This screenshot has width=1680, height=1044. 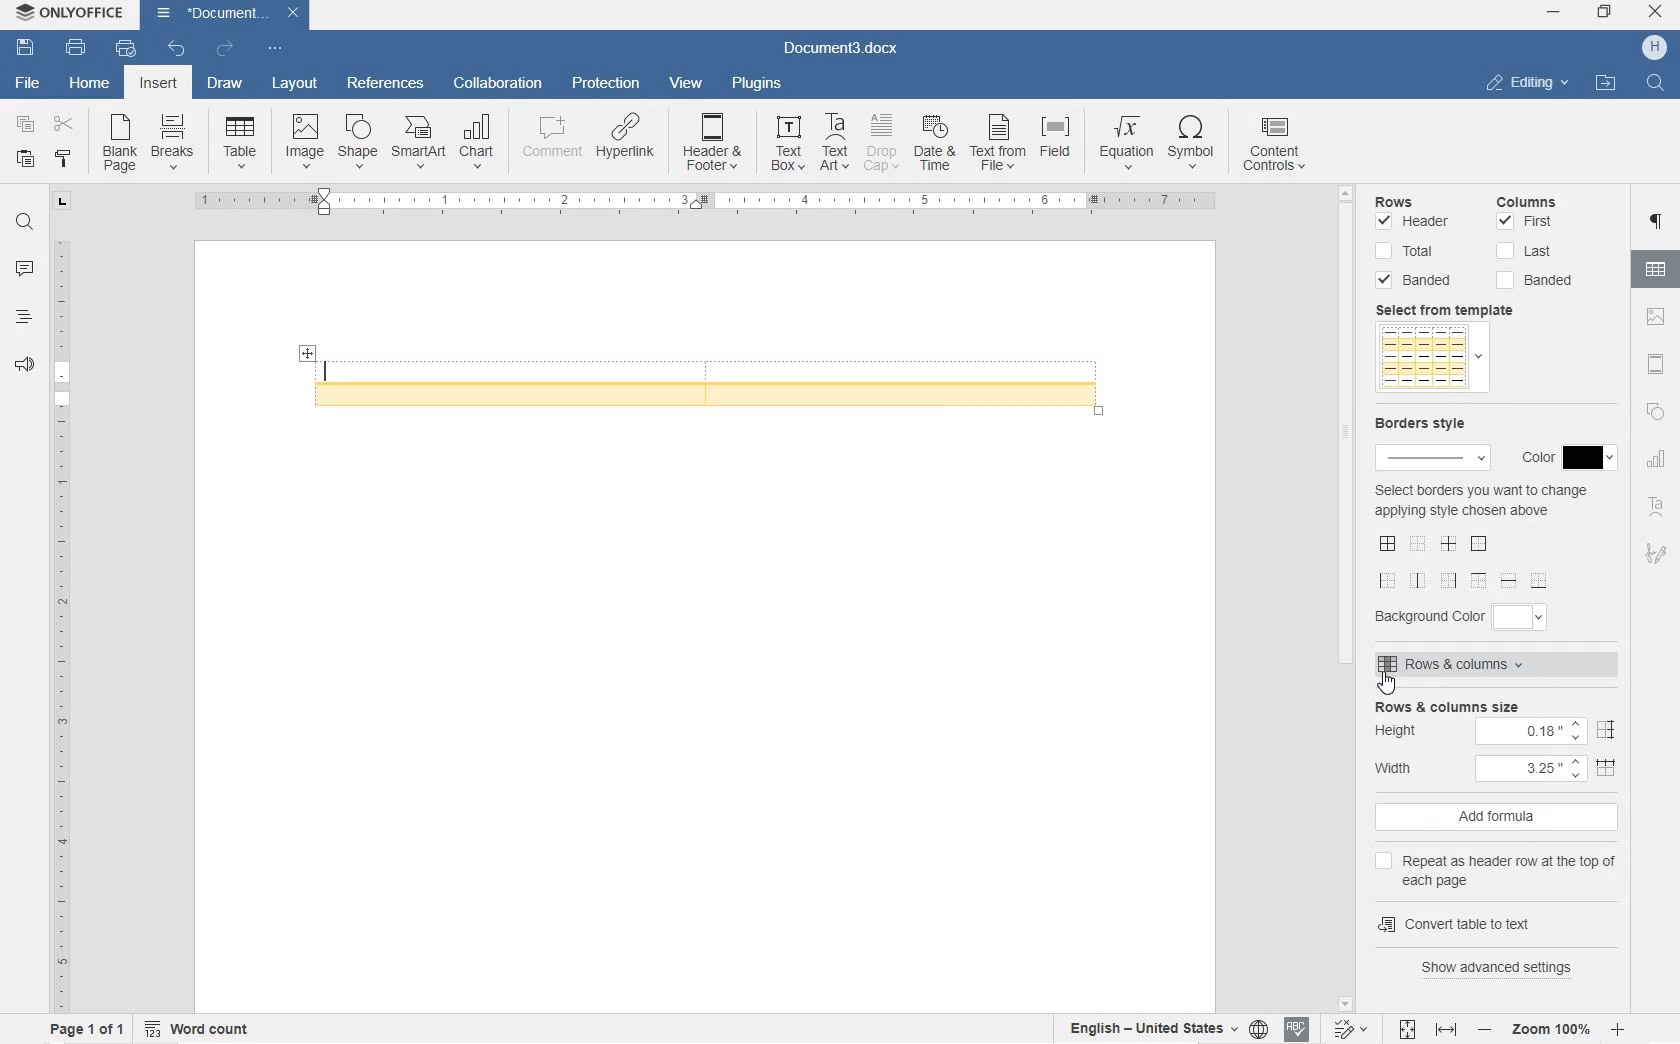 I want to click on Date & Time, so click(x=937, y=146).